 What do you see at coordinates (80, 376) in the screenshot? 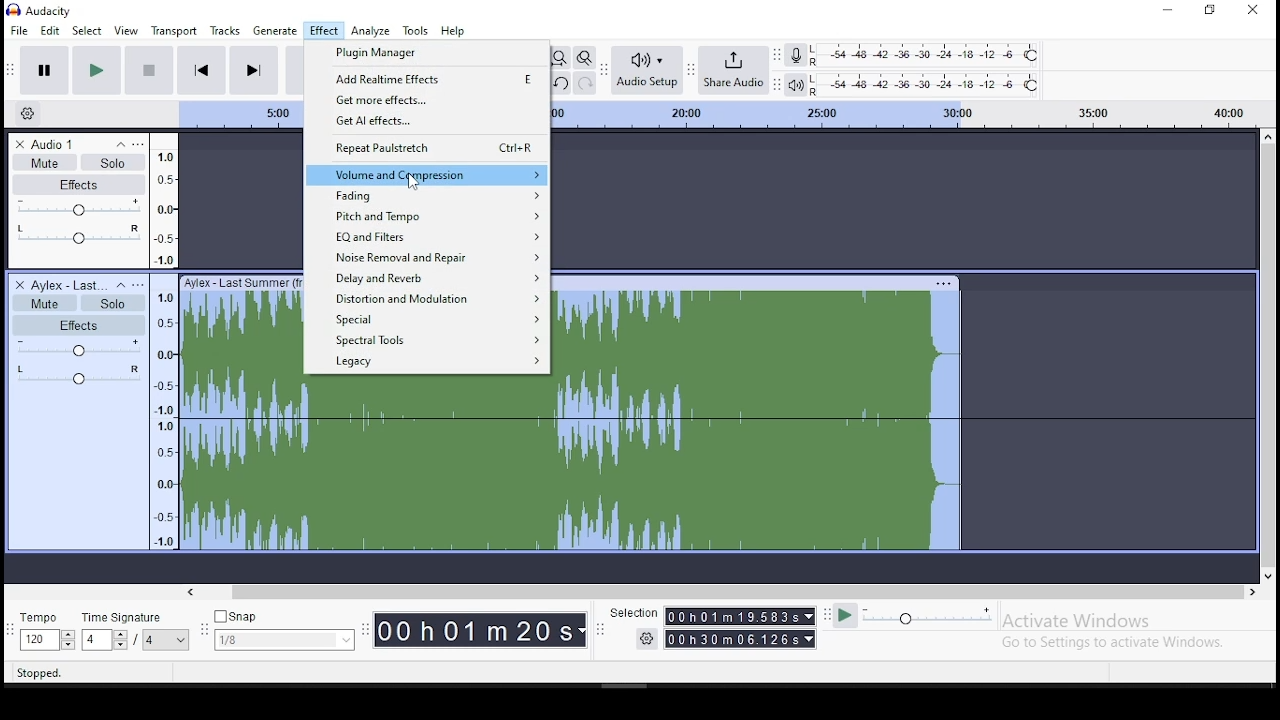
I see `pan` at bounding box center [80, 376].